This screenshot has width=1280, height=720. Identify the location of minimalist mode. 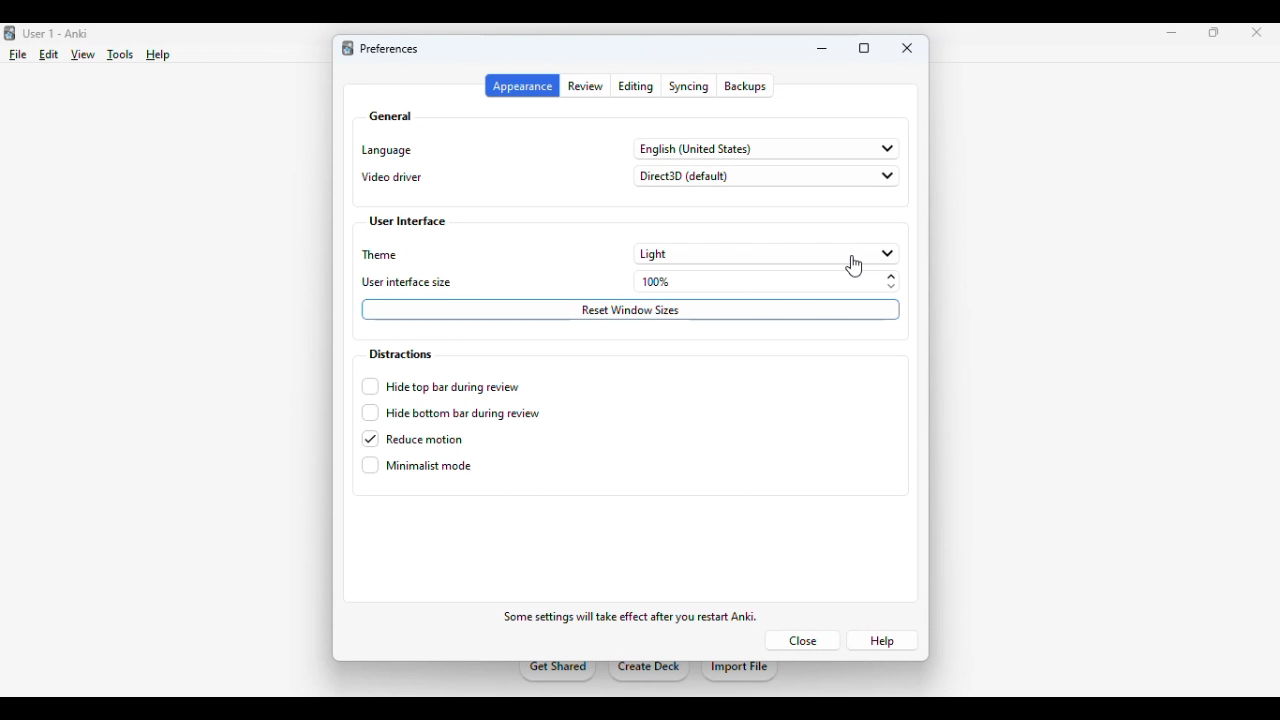
(417, 465).